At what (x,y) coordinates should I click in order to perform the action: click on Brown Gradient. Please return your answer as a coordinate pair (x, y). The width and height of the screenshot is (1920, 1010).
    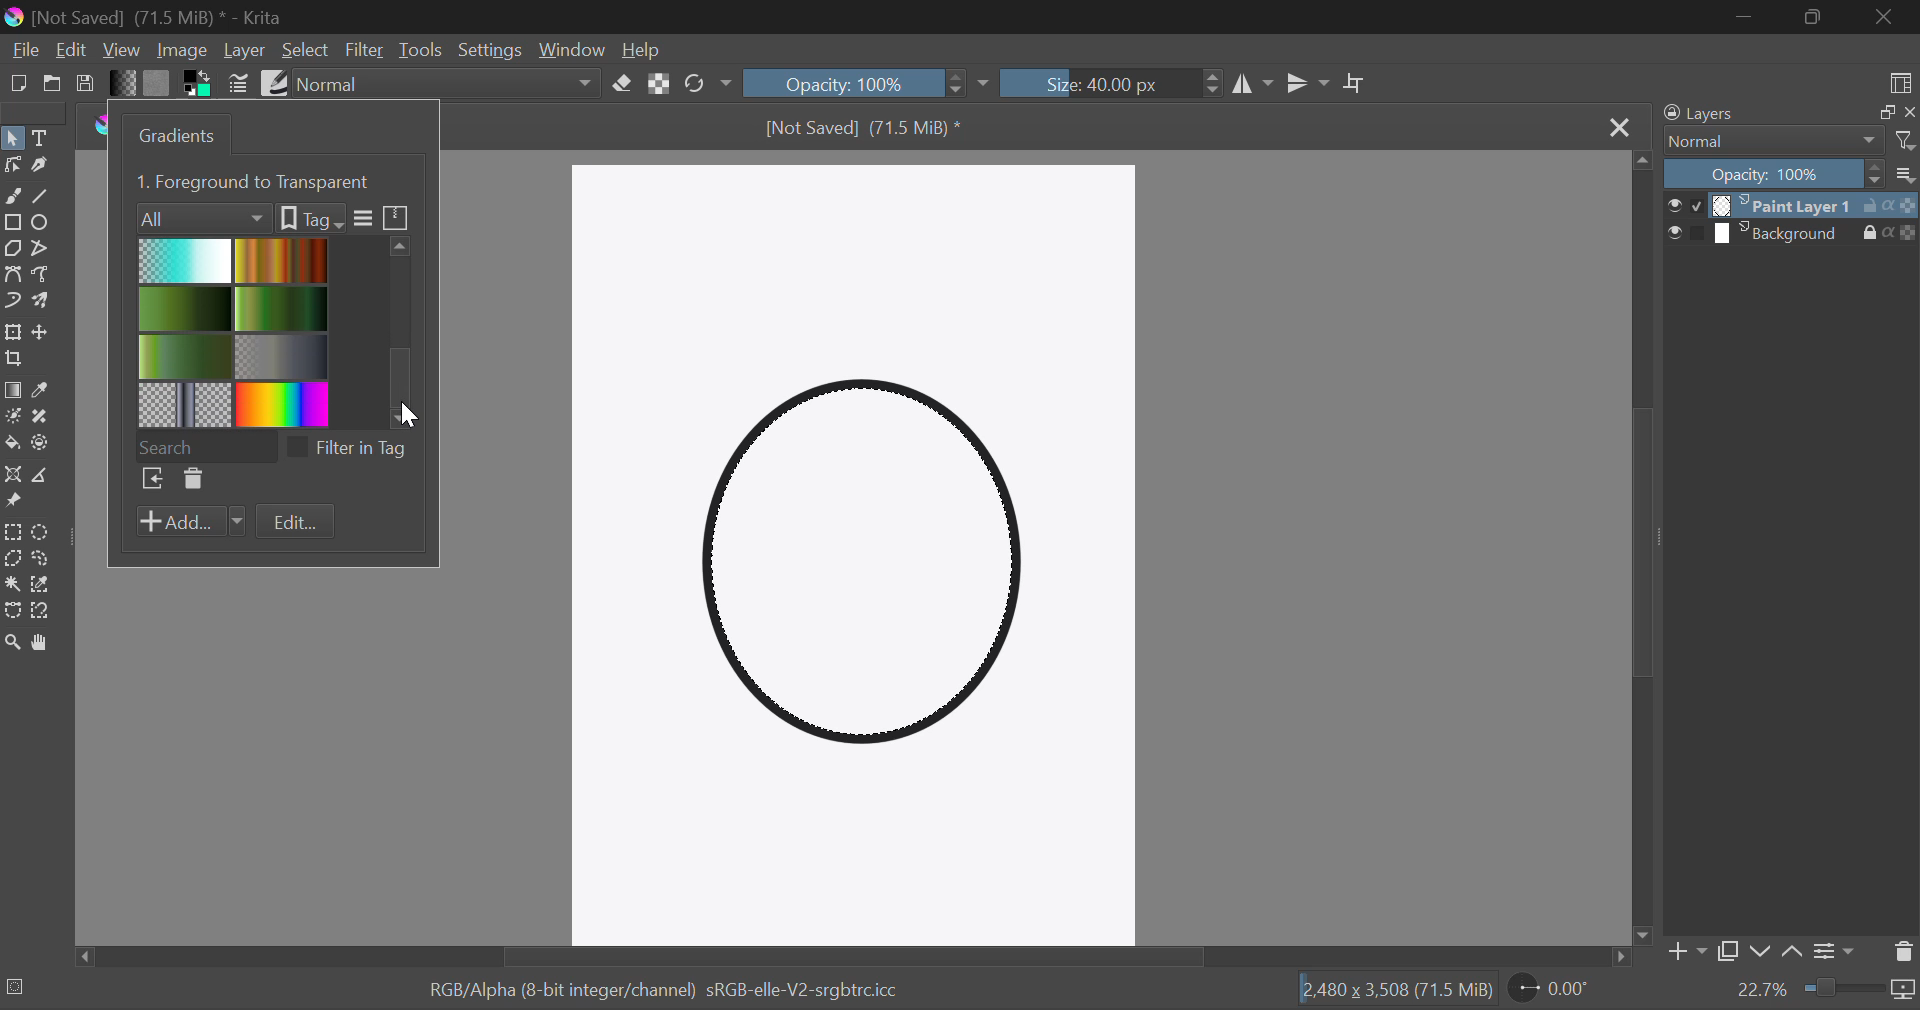
    Looking at the image, I should click on (283, 260).